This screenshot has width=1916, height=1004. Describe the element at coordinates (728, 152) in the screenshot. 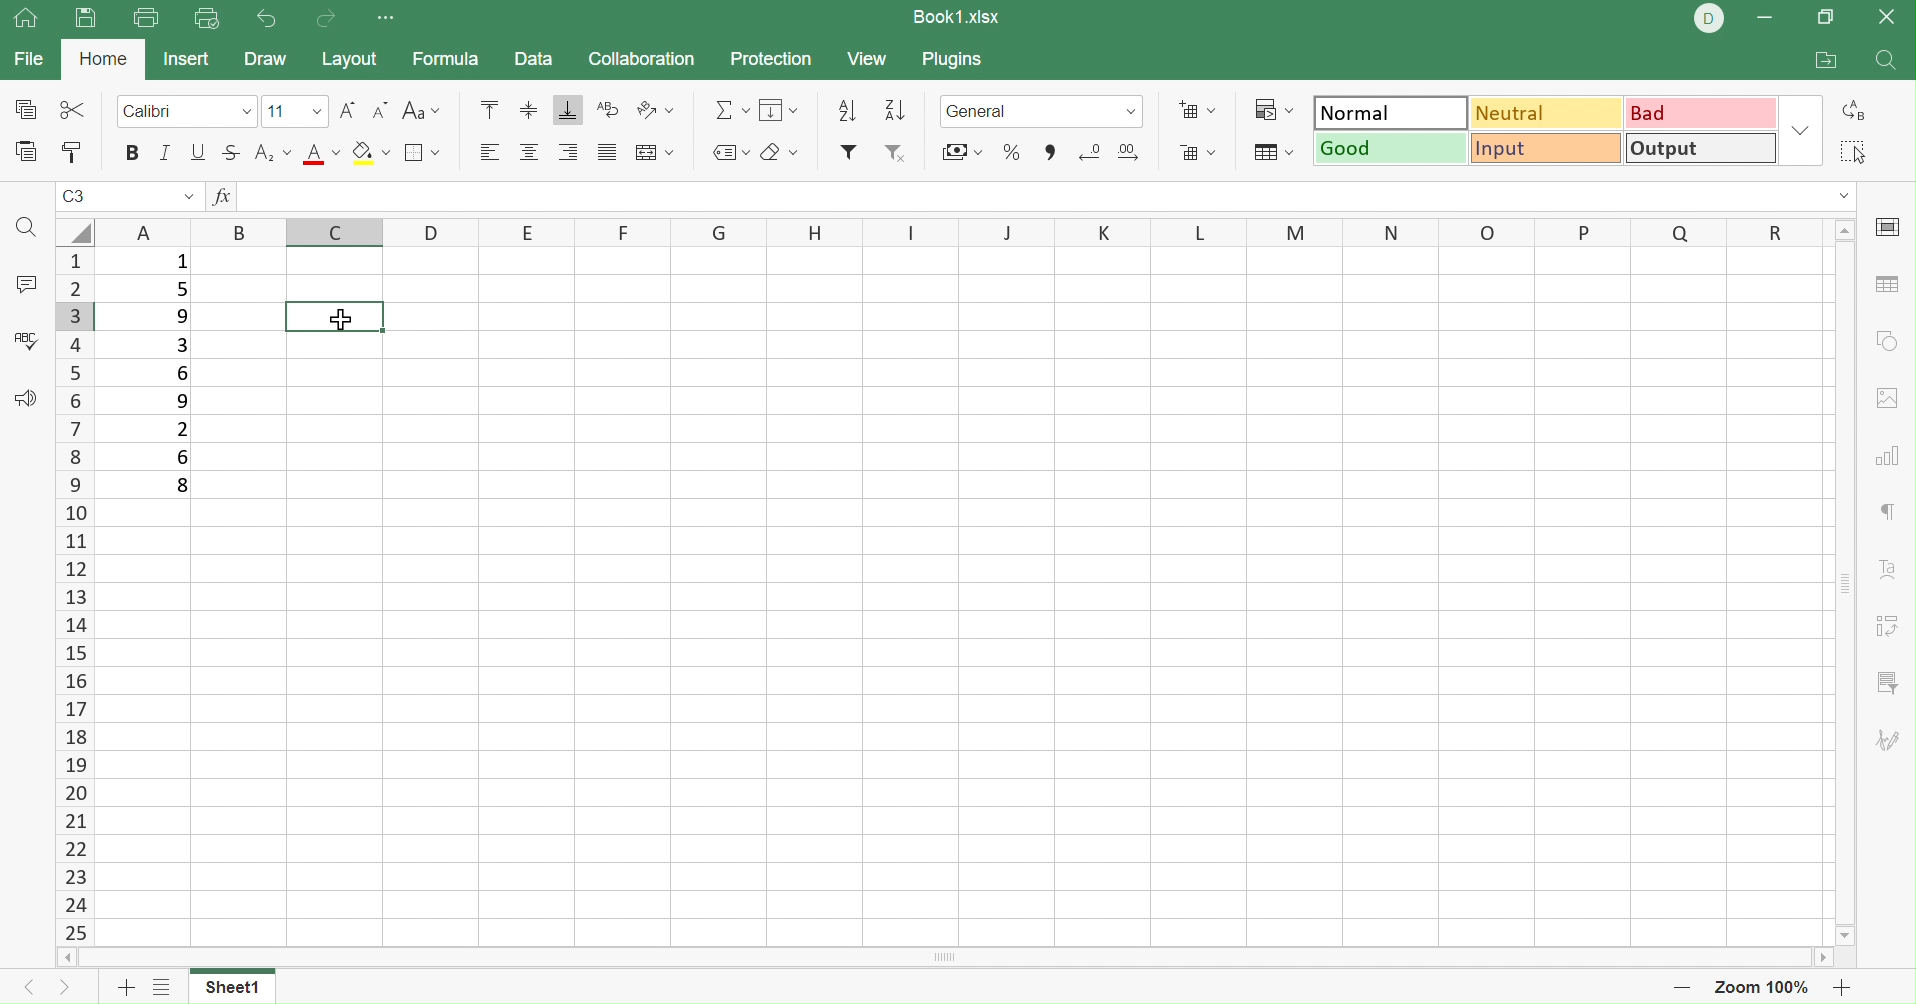

I see `Named ranges` at that location.